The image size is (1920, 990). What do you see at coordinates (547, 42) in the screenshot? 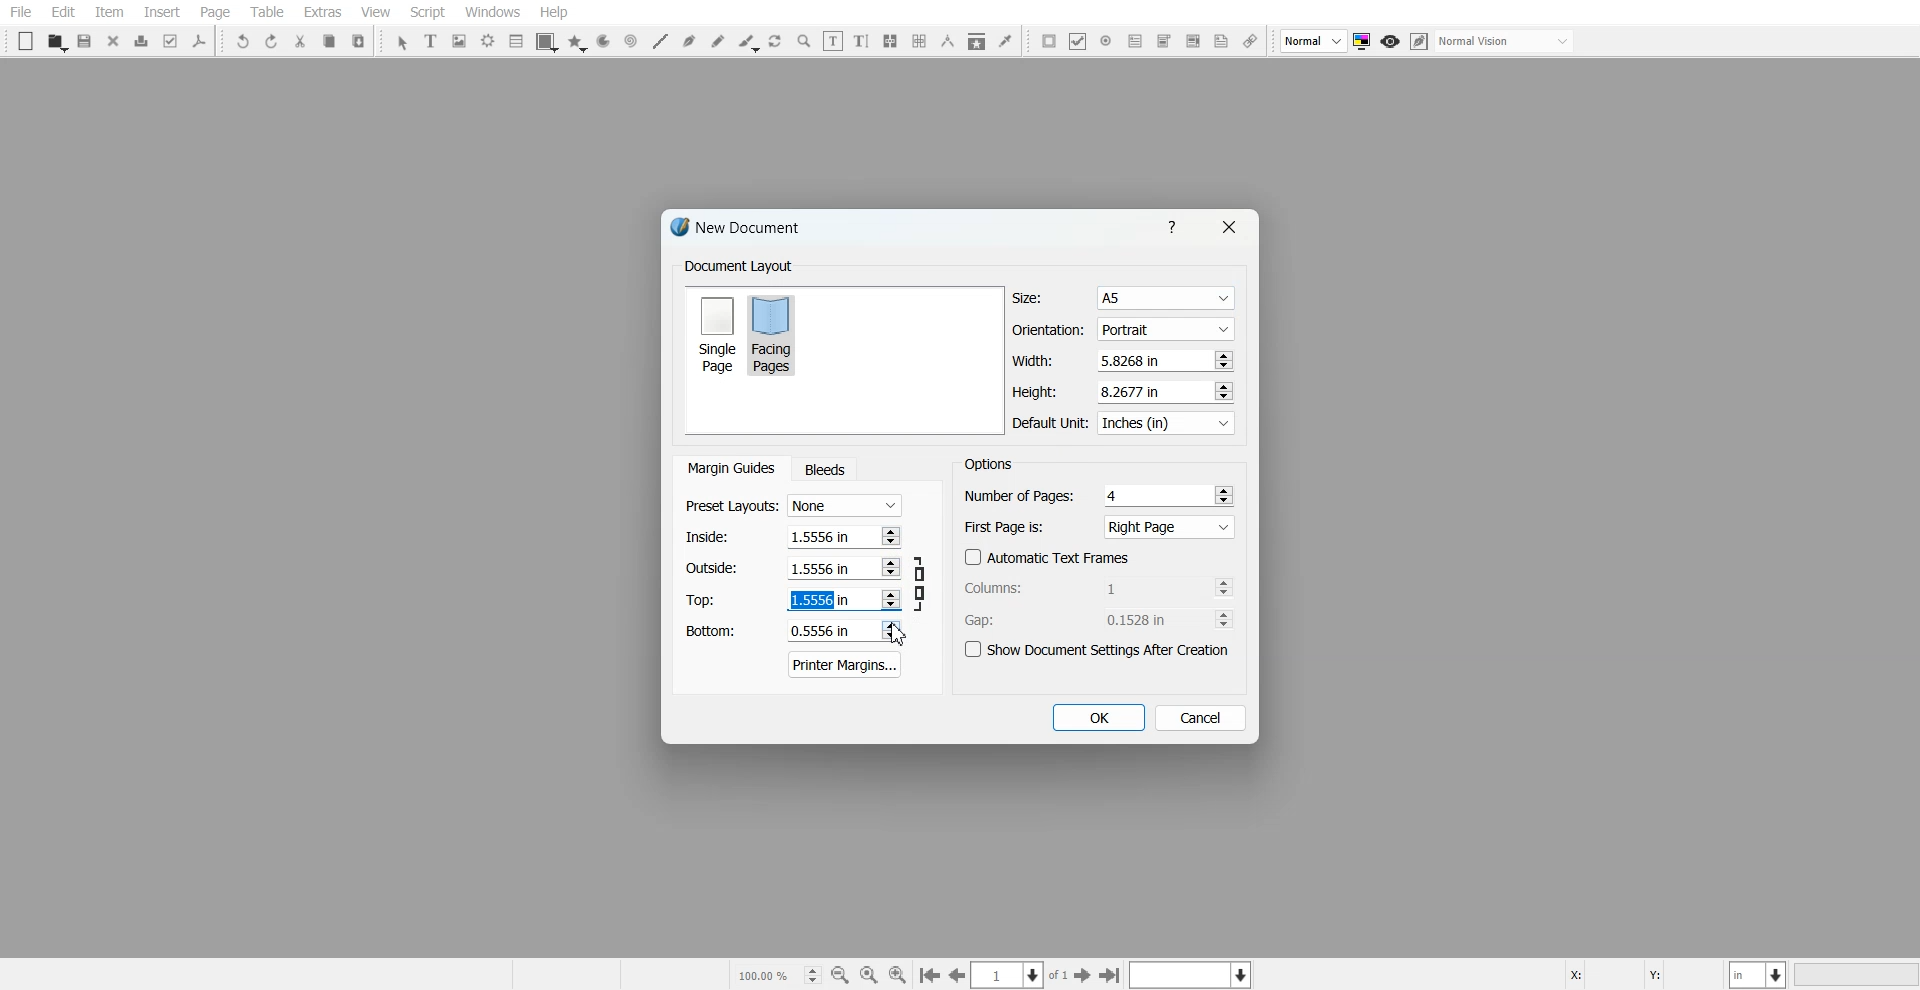
I see `Shape` at bounding box center [547, 42].